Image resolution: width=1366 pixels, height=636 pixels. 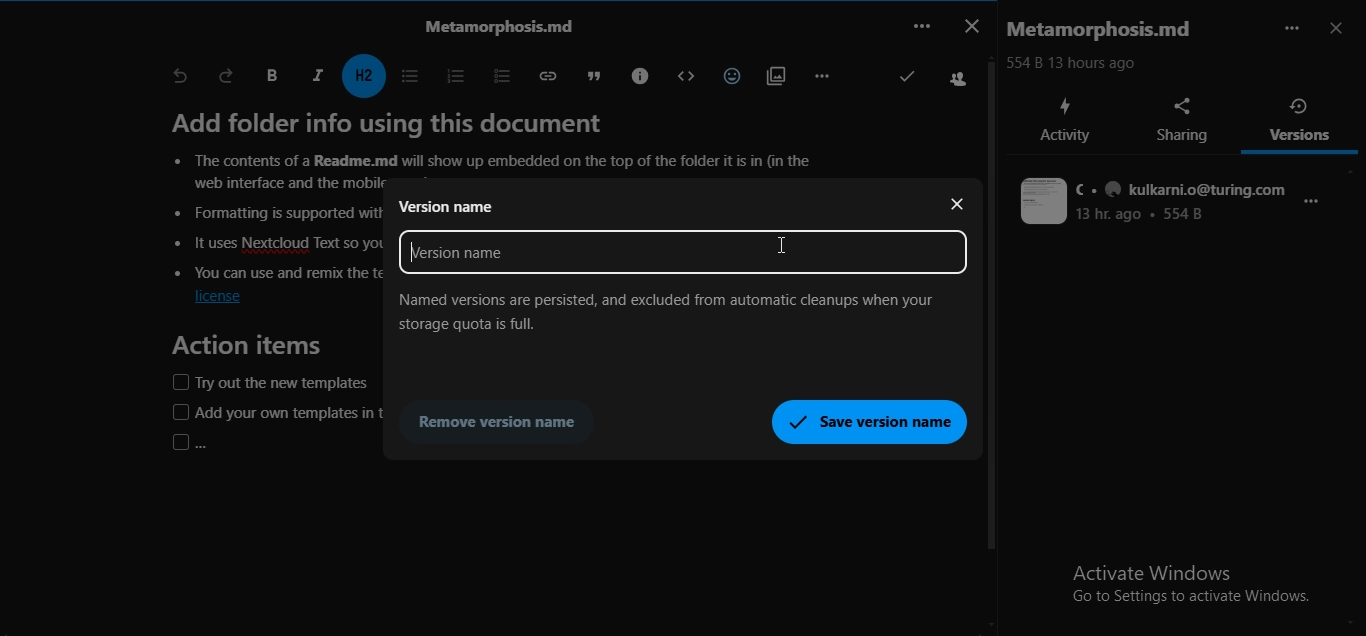 I want to click on remaining actions, so click(x=821, y=75).